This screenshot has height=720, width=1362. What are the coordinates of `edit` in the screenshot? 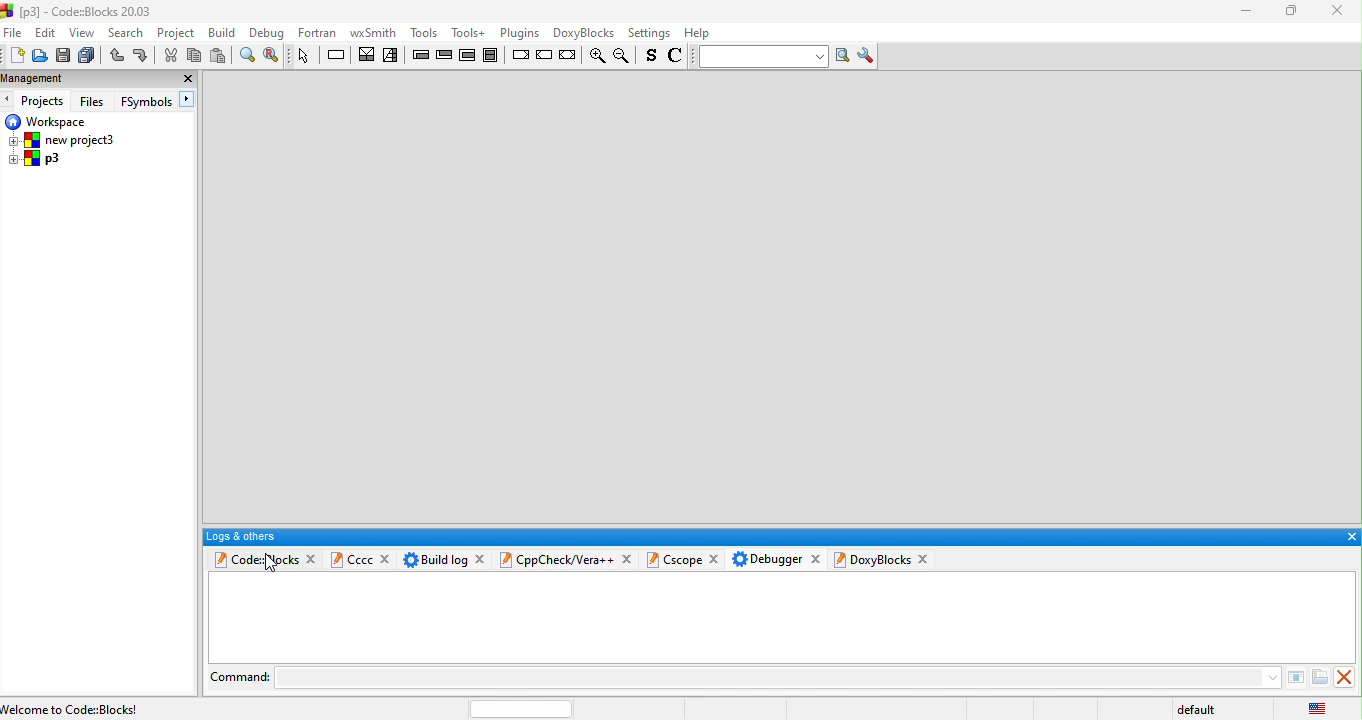 It's located at (46, 33).